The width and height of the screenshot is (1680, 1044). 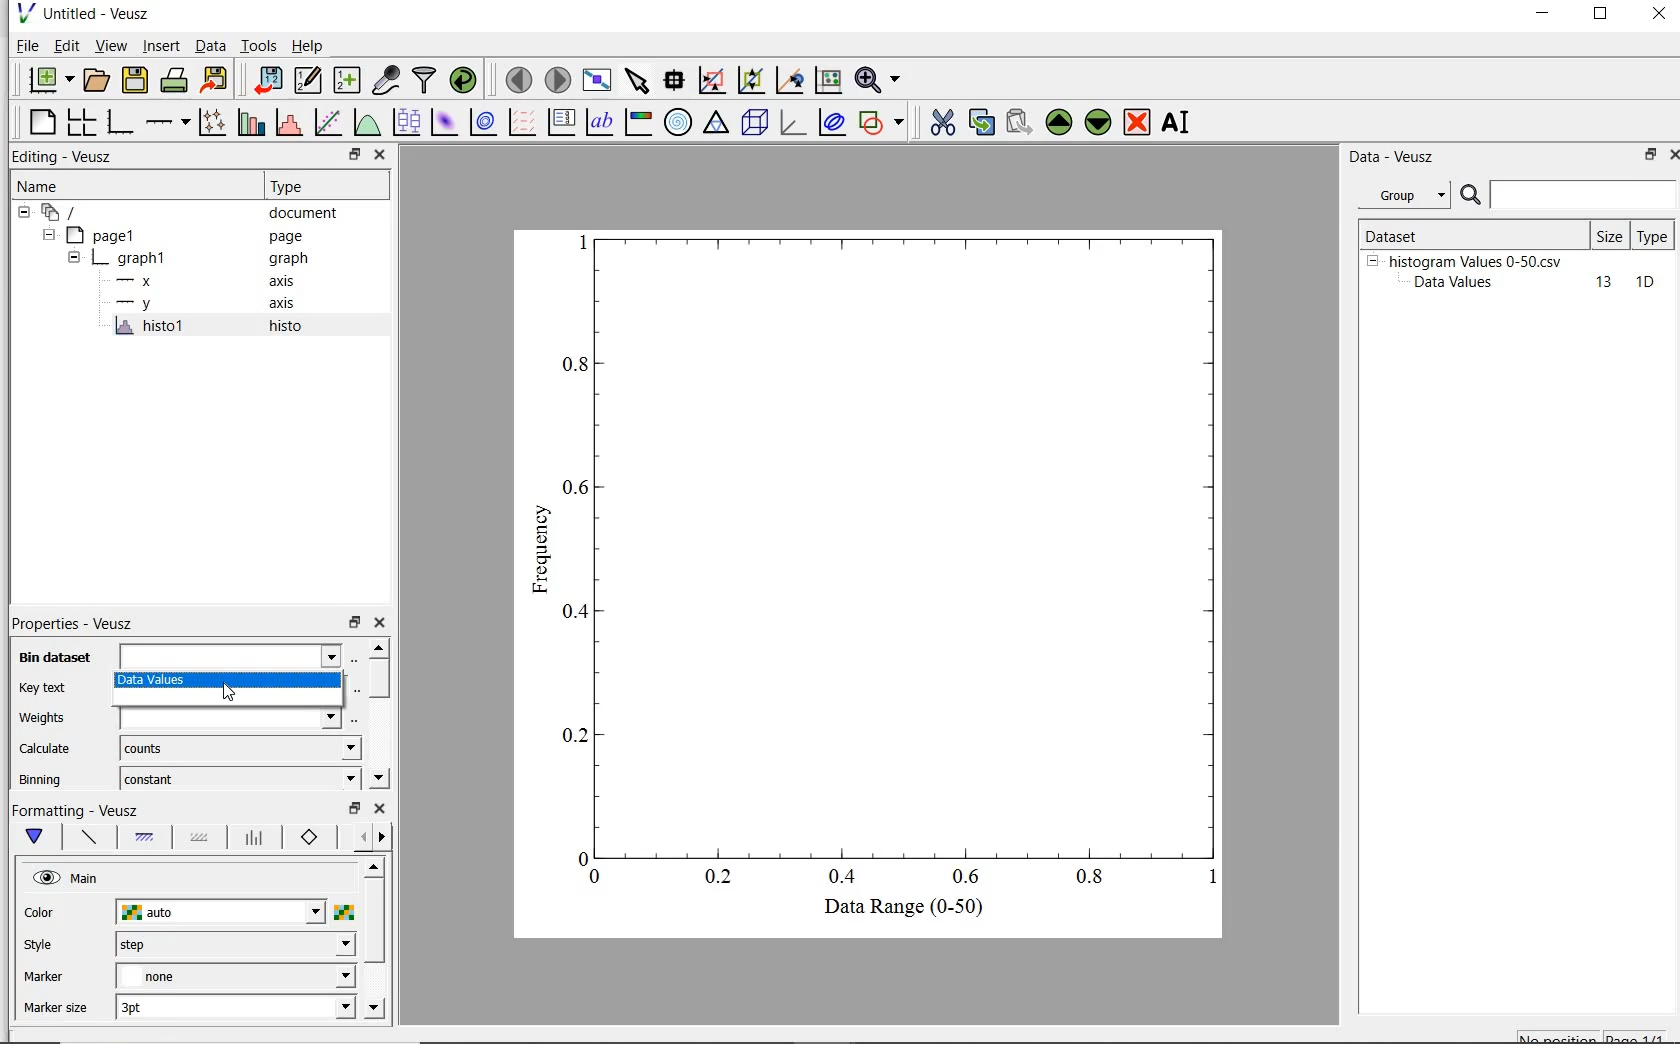 What do you see at coordinates (1644, 156) in the screenshot?
I see `restore down` at bounding box center [1644, 156].